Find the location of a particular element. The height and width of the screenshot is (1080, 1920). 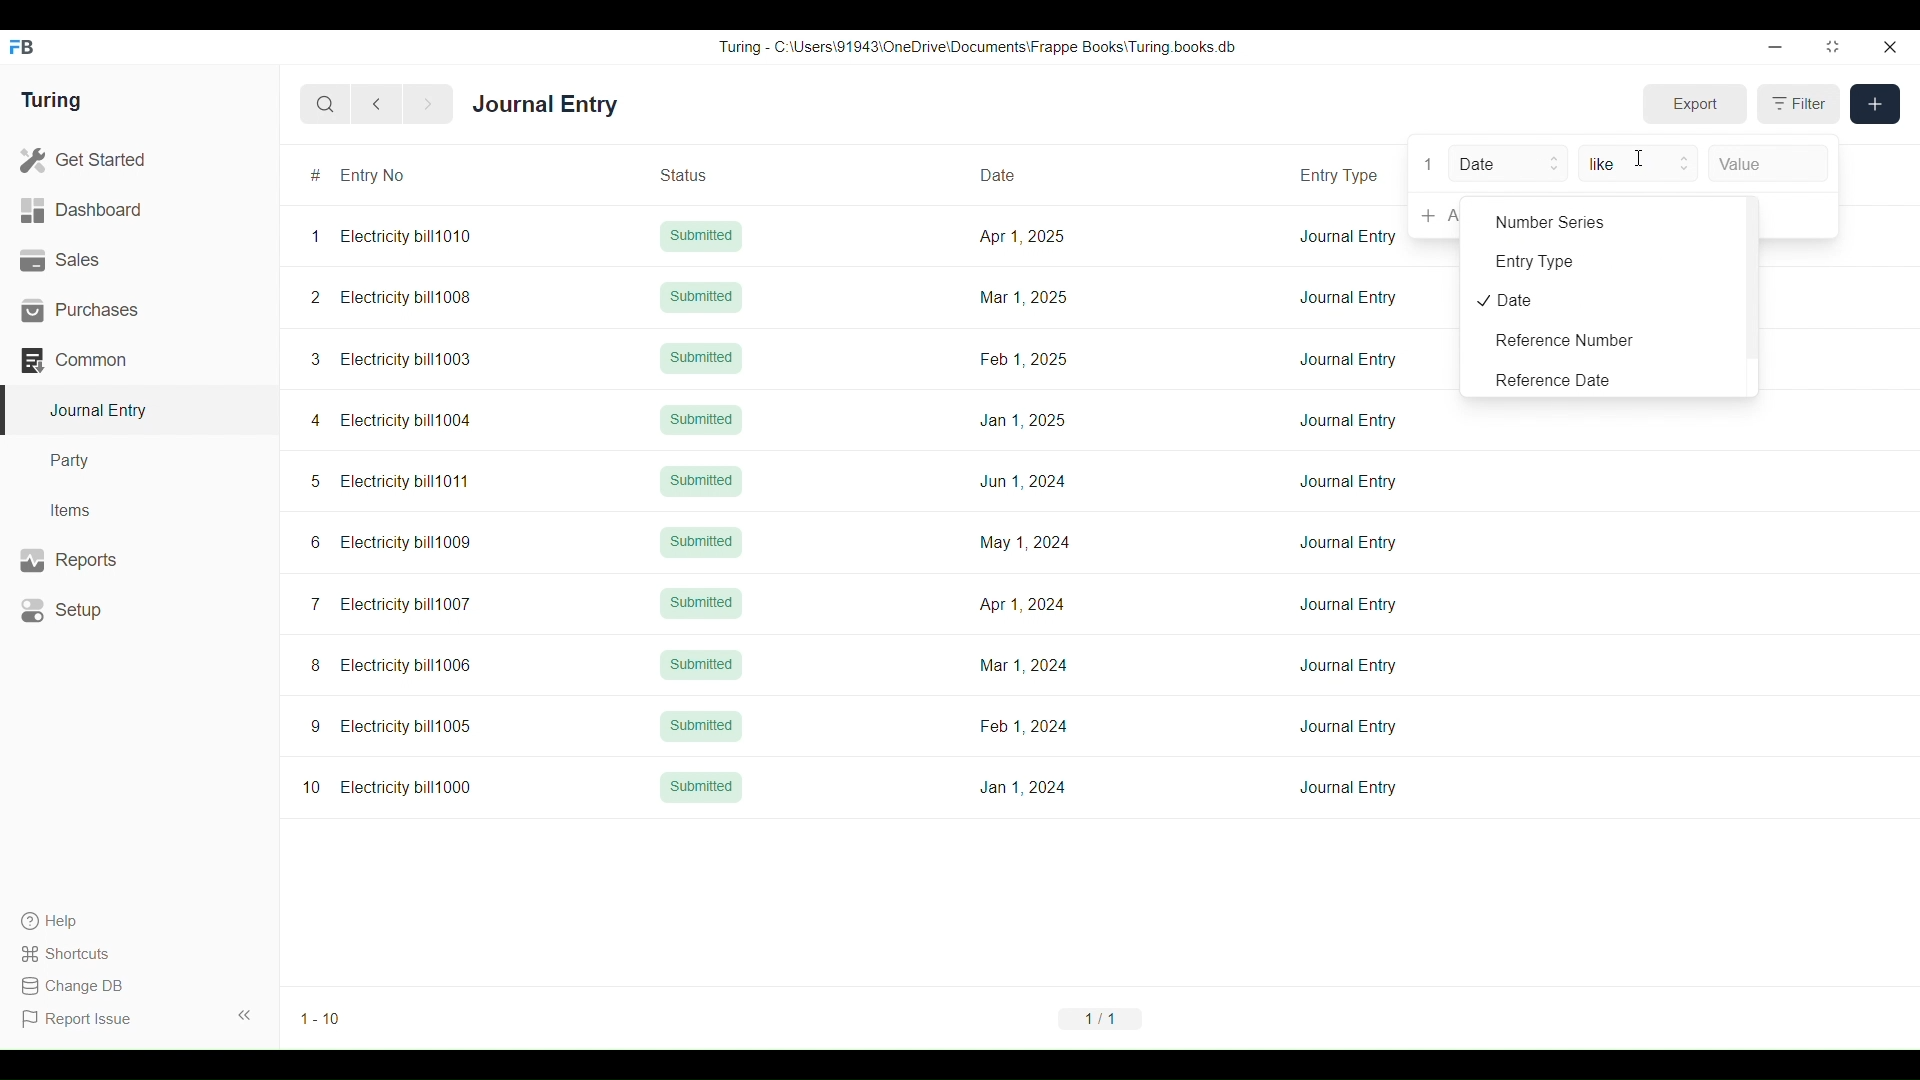

# Entry No is located at coordinates (399, 175).